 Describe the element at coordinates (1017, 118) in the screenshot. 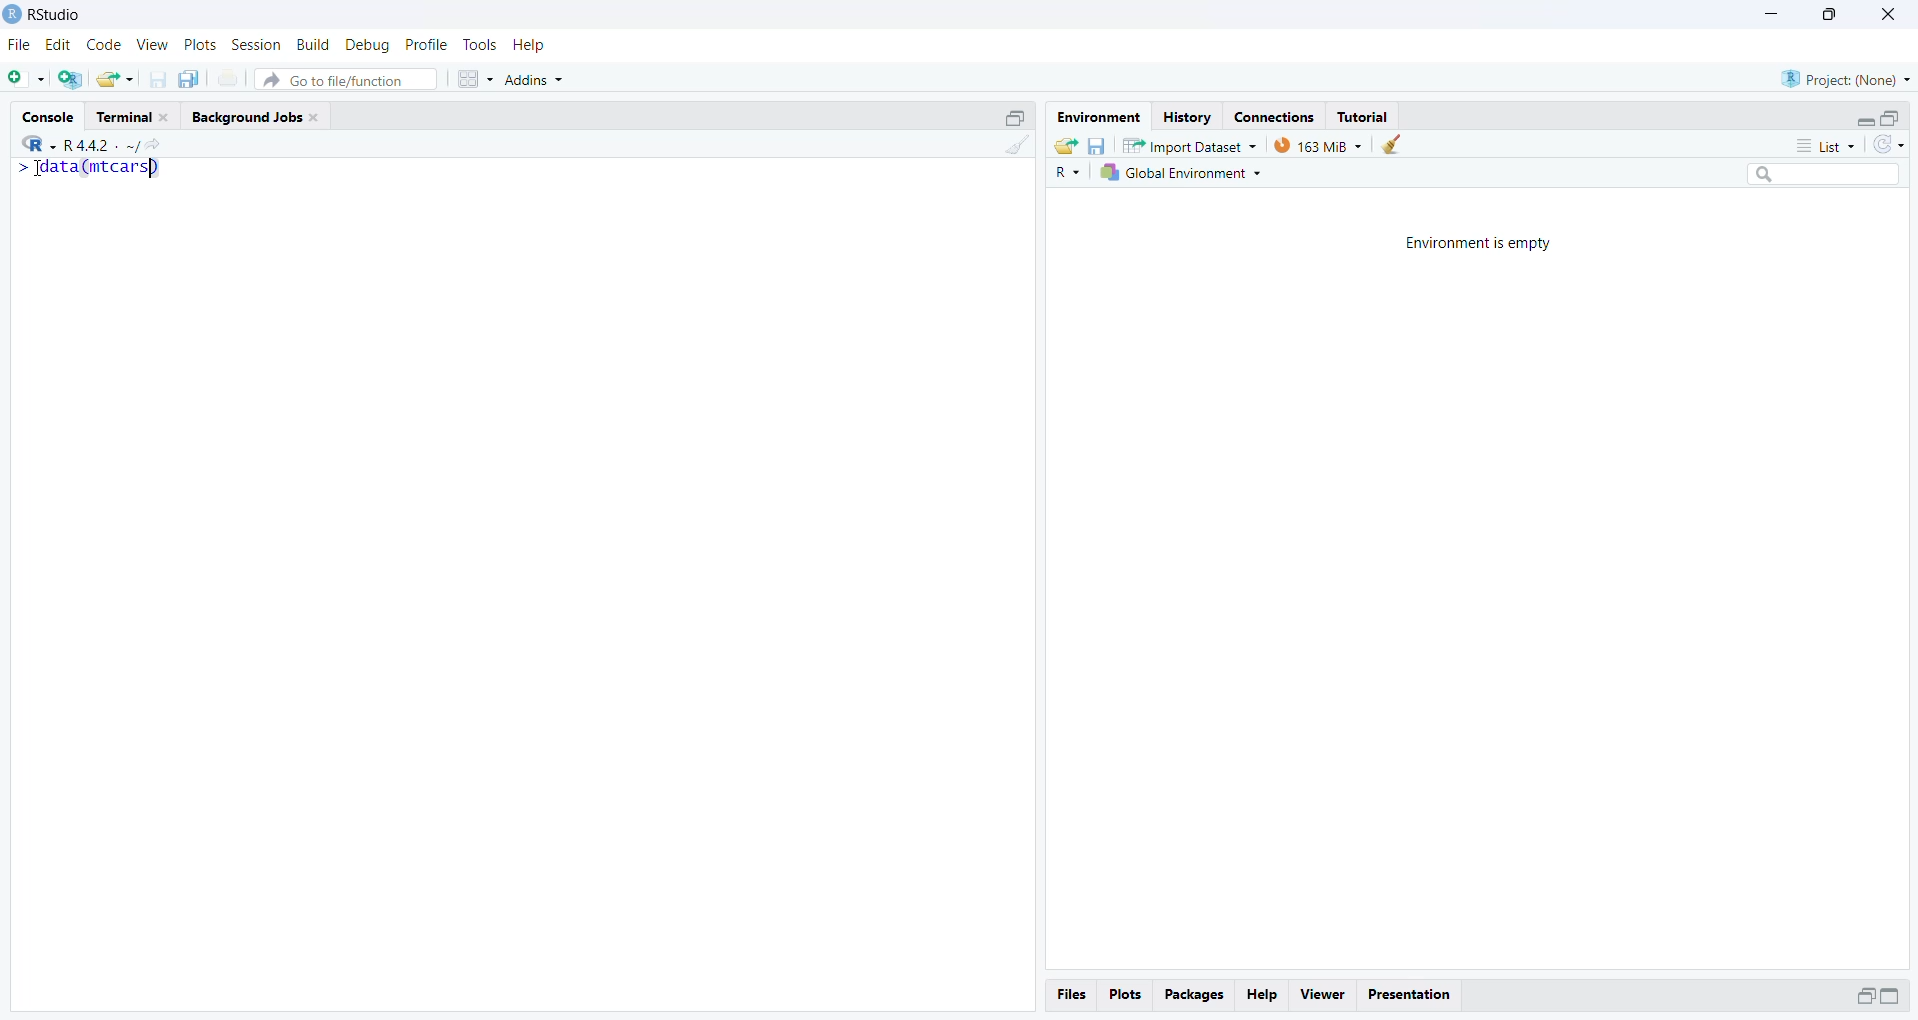

I see `open in separate window` at that location.